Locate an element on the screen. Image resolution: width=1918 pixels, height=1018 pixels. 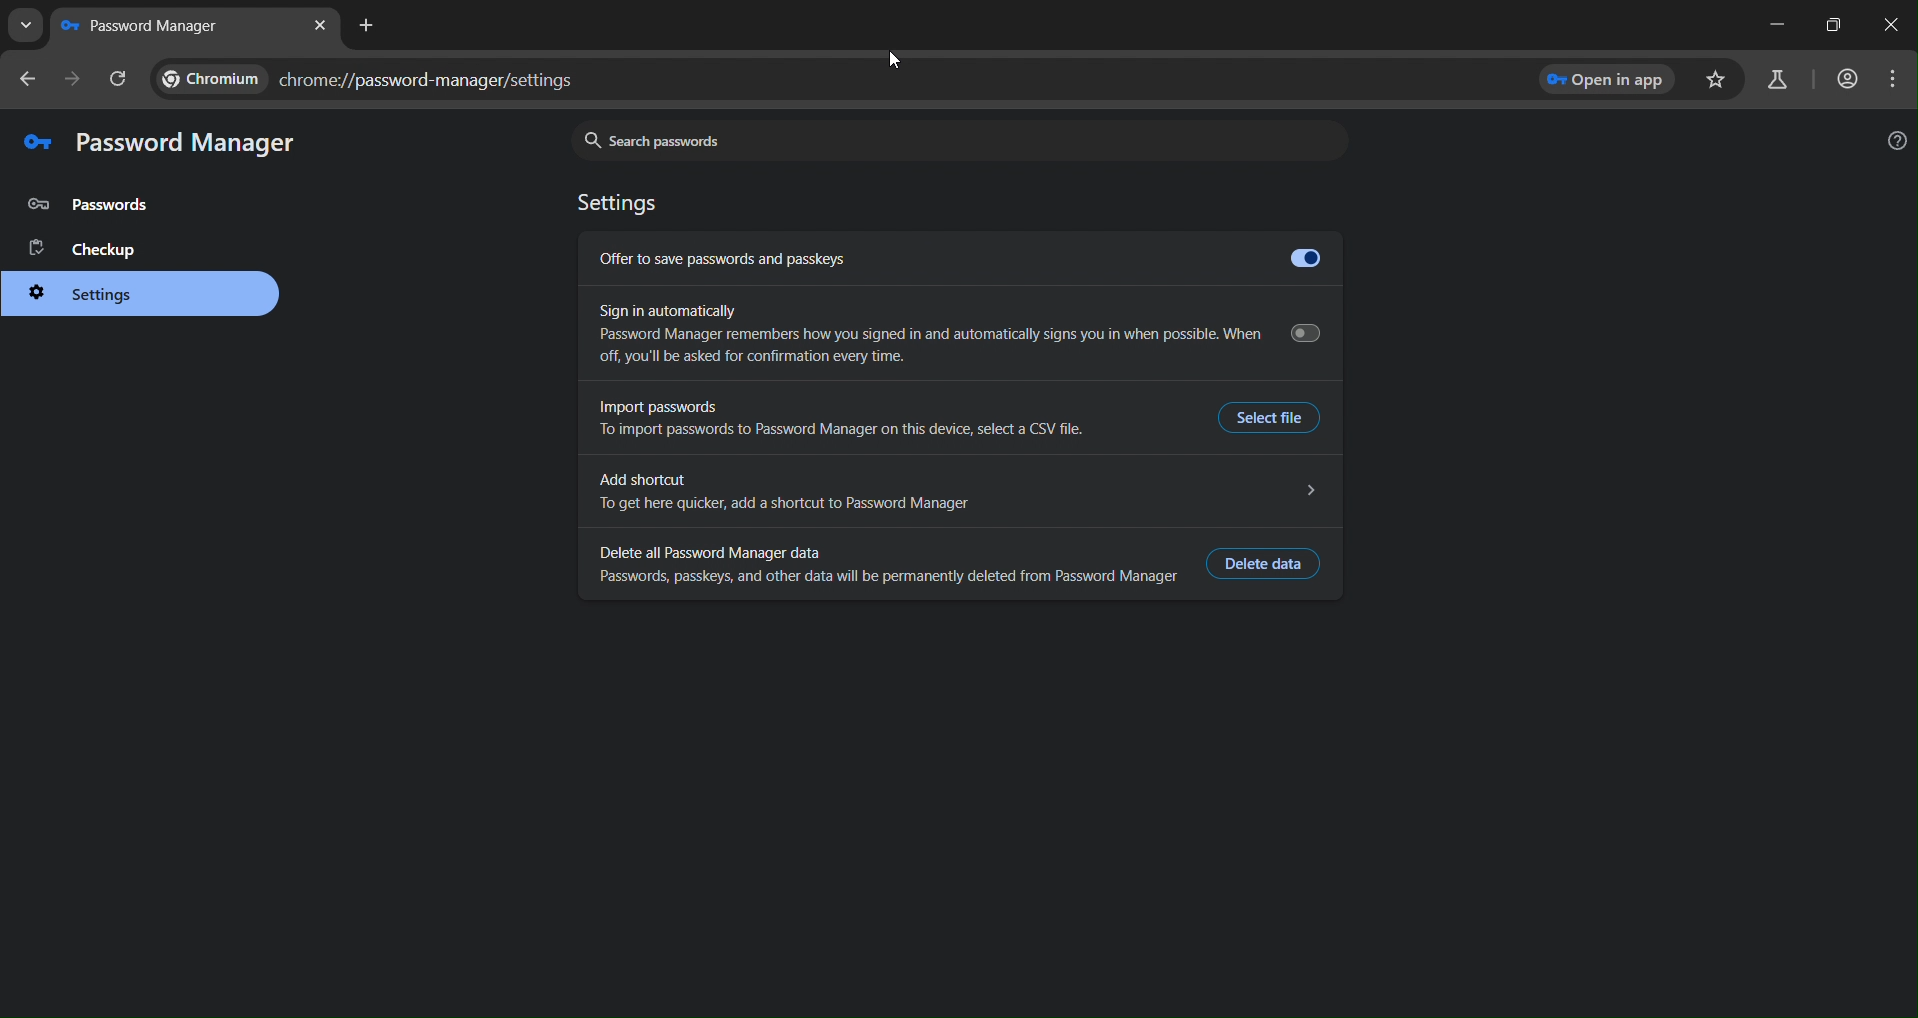
reload page is located at coordinates (121, 77).